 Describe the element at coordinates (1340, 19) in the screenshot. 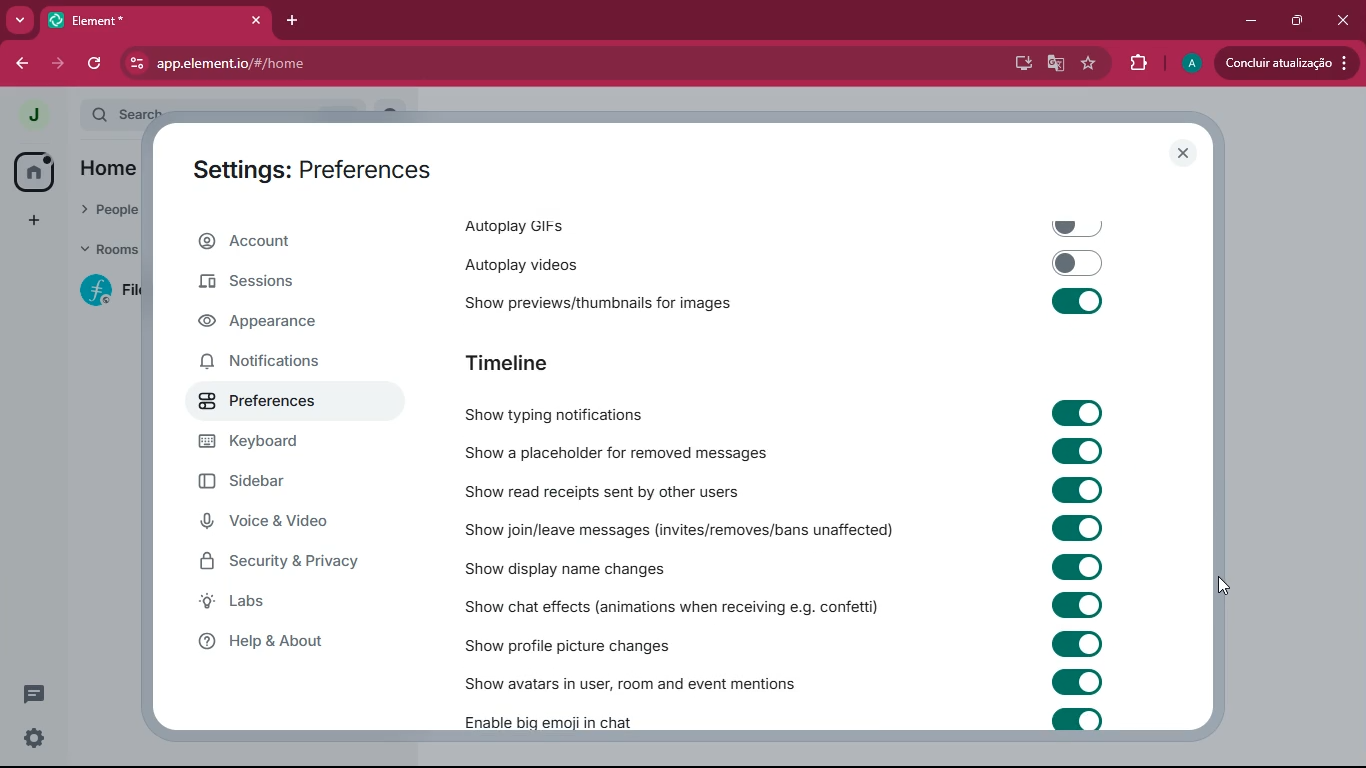

I see `close` at that location.